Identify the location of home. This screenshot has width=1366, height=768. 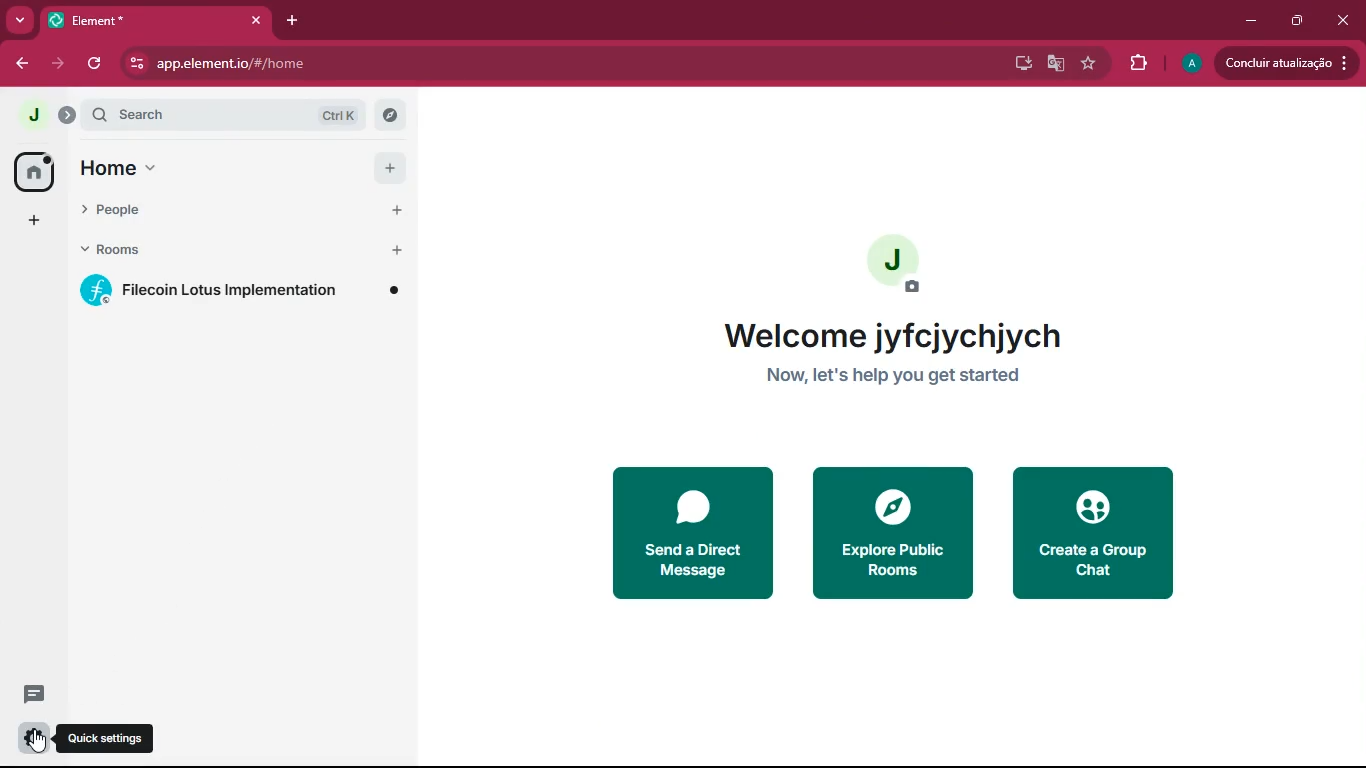
(34, 171).